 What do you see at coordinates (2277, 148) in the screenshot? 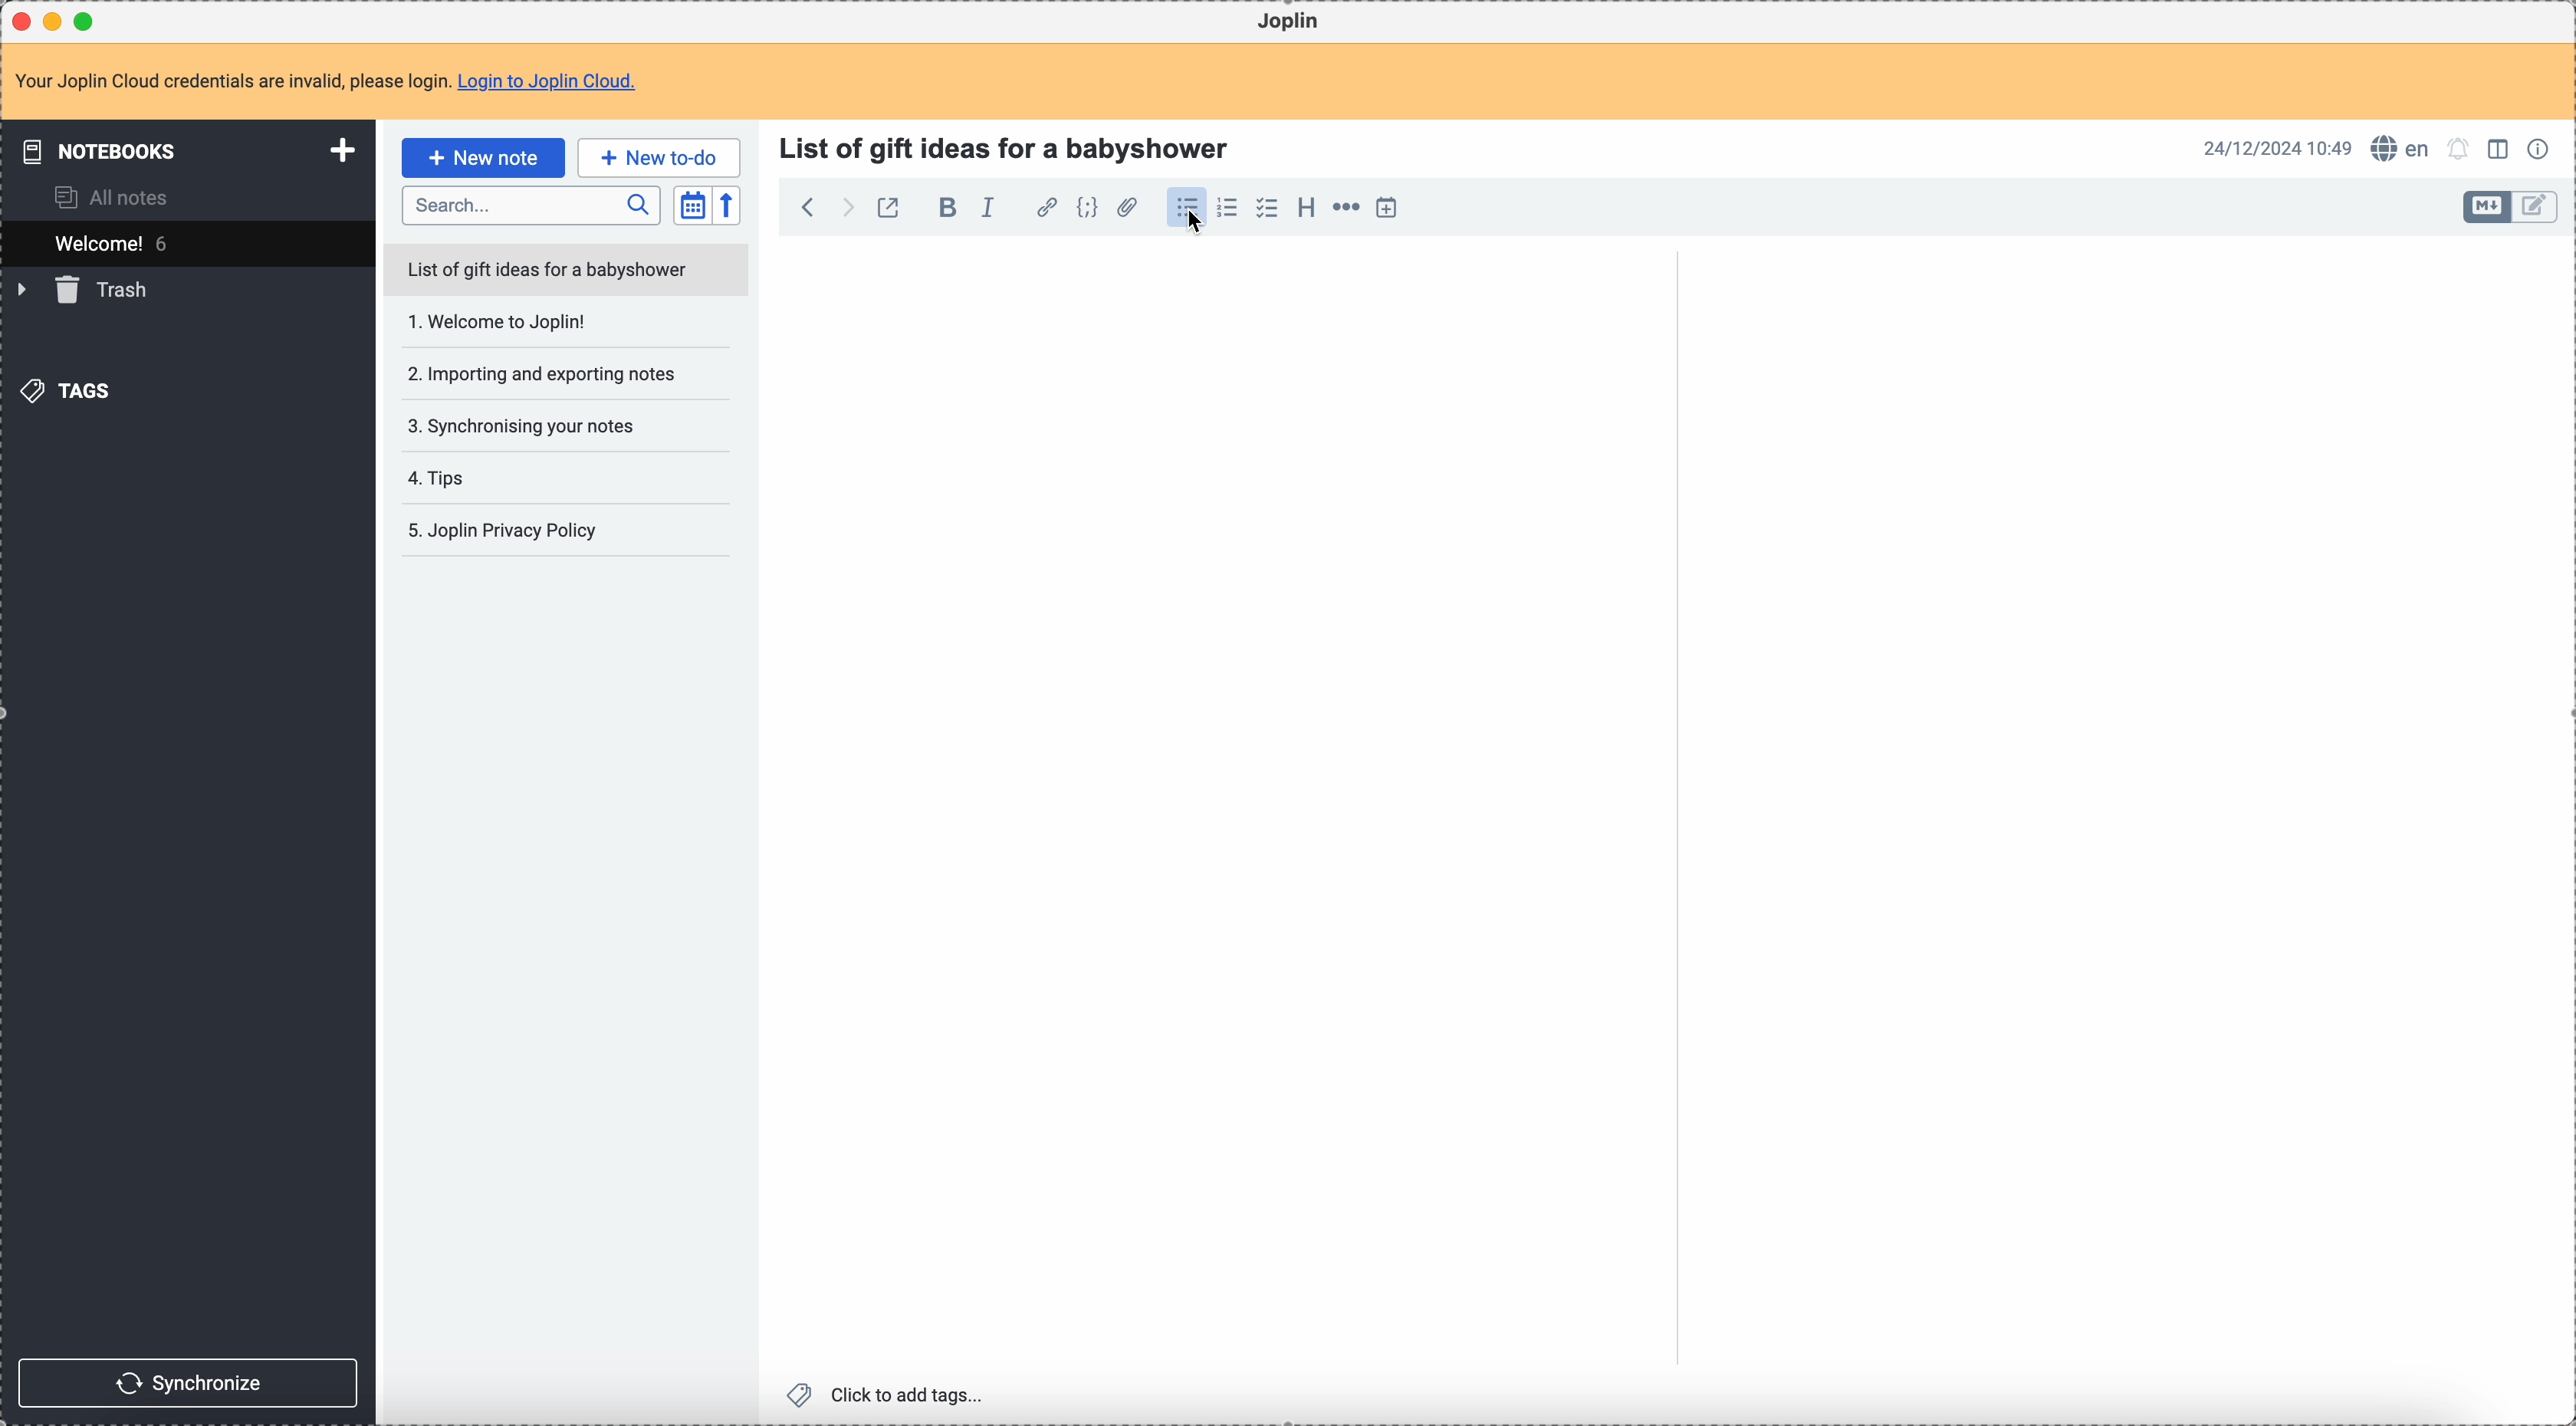
I see `date and hour` at bounding box center [2277, 148].